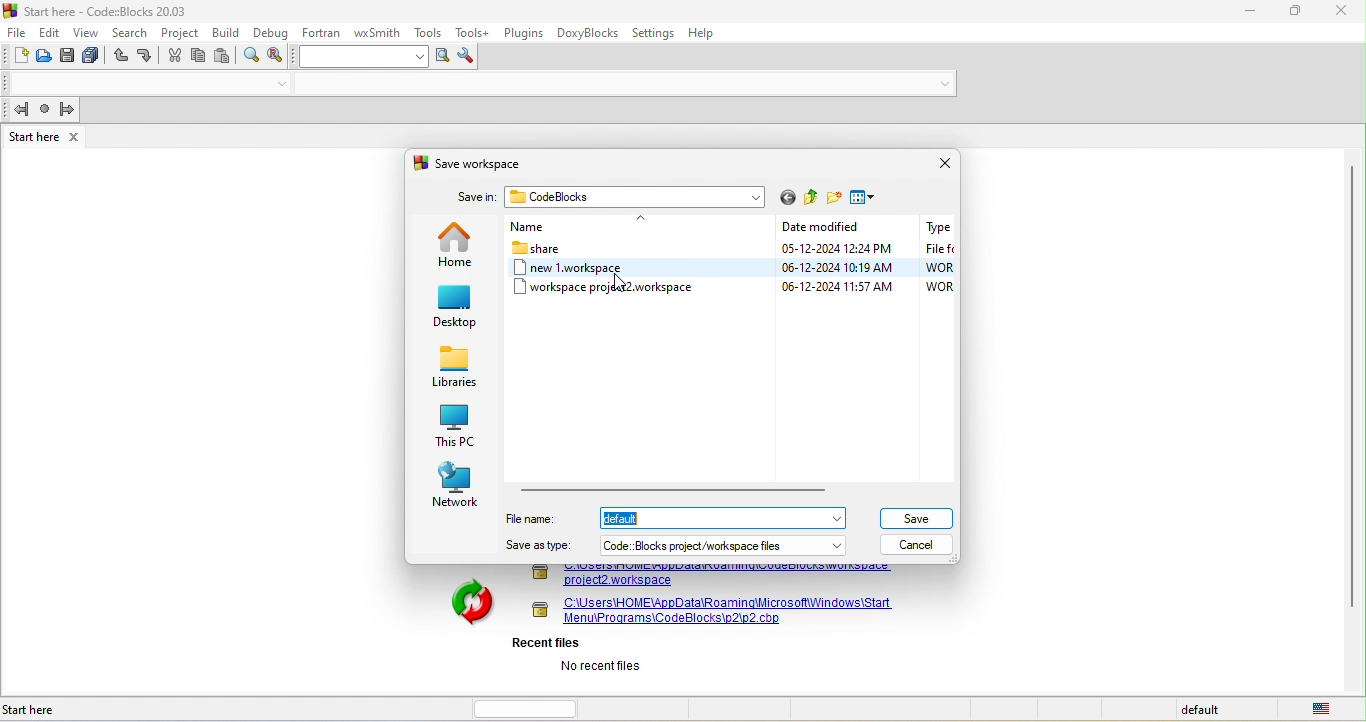  I want to click on jump forward, so click(70, 109).